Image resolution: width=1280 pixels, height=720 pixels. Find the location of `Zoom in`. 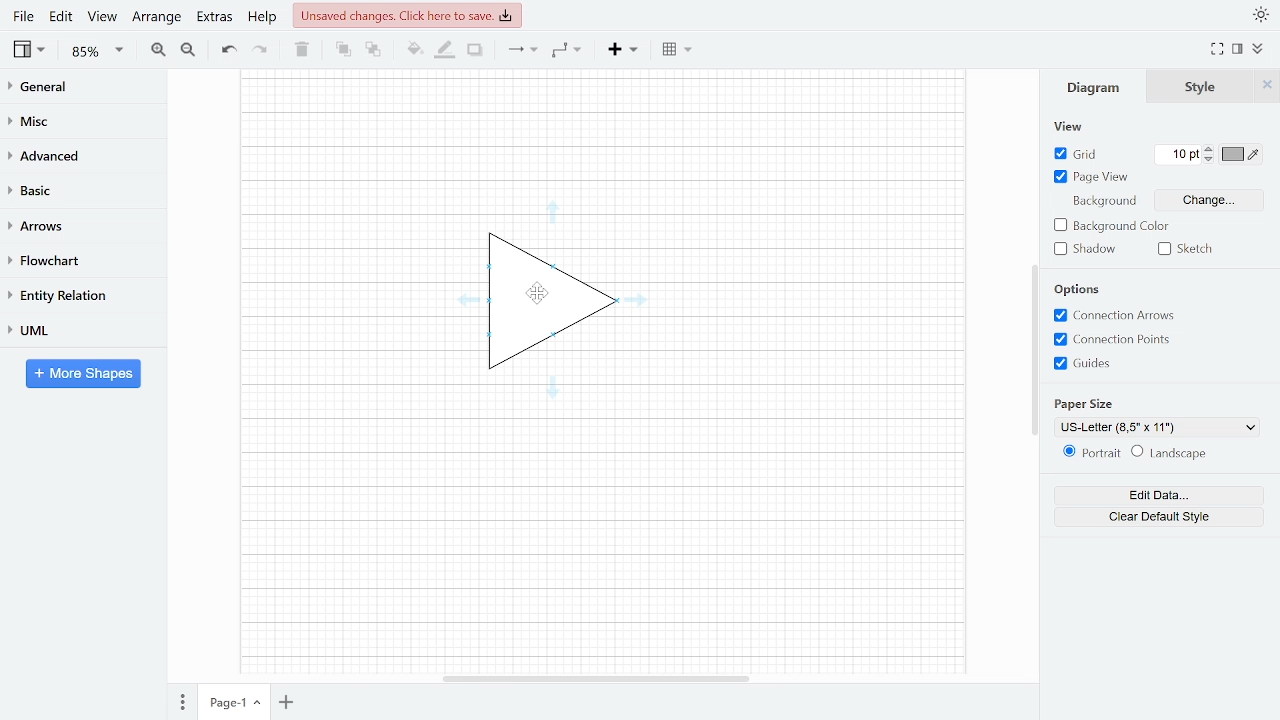

Zoom in is located at coordinates (158, 49).